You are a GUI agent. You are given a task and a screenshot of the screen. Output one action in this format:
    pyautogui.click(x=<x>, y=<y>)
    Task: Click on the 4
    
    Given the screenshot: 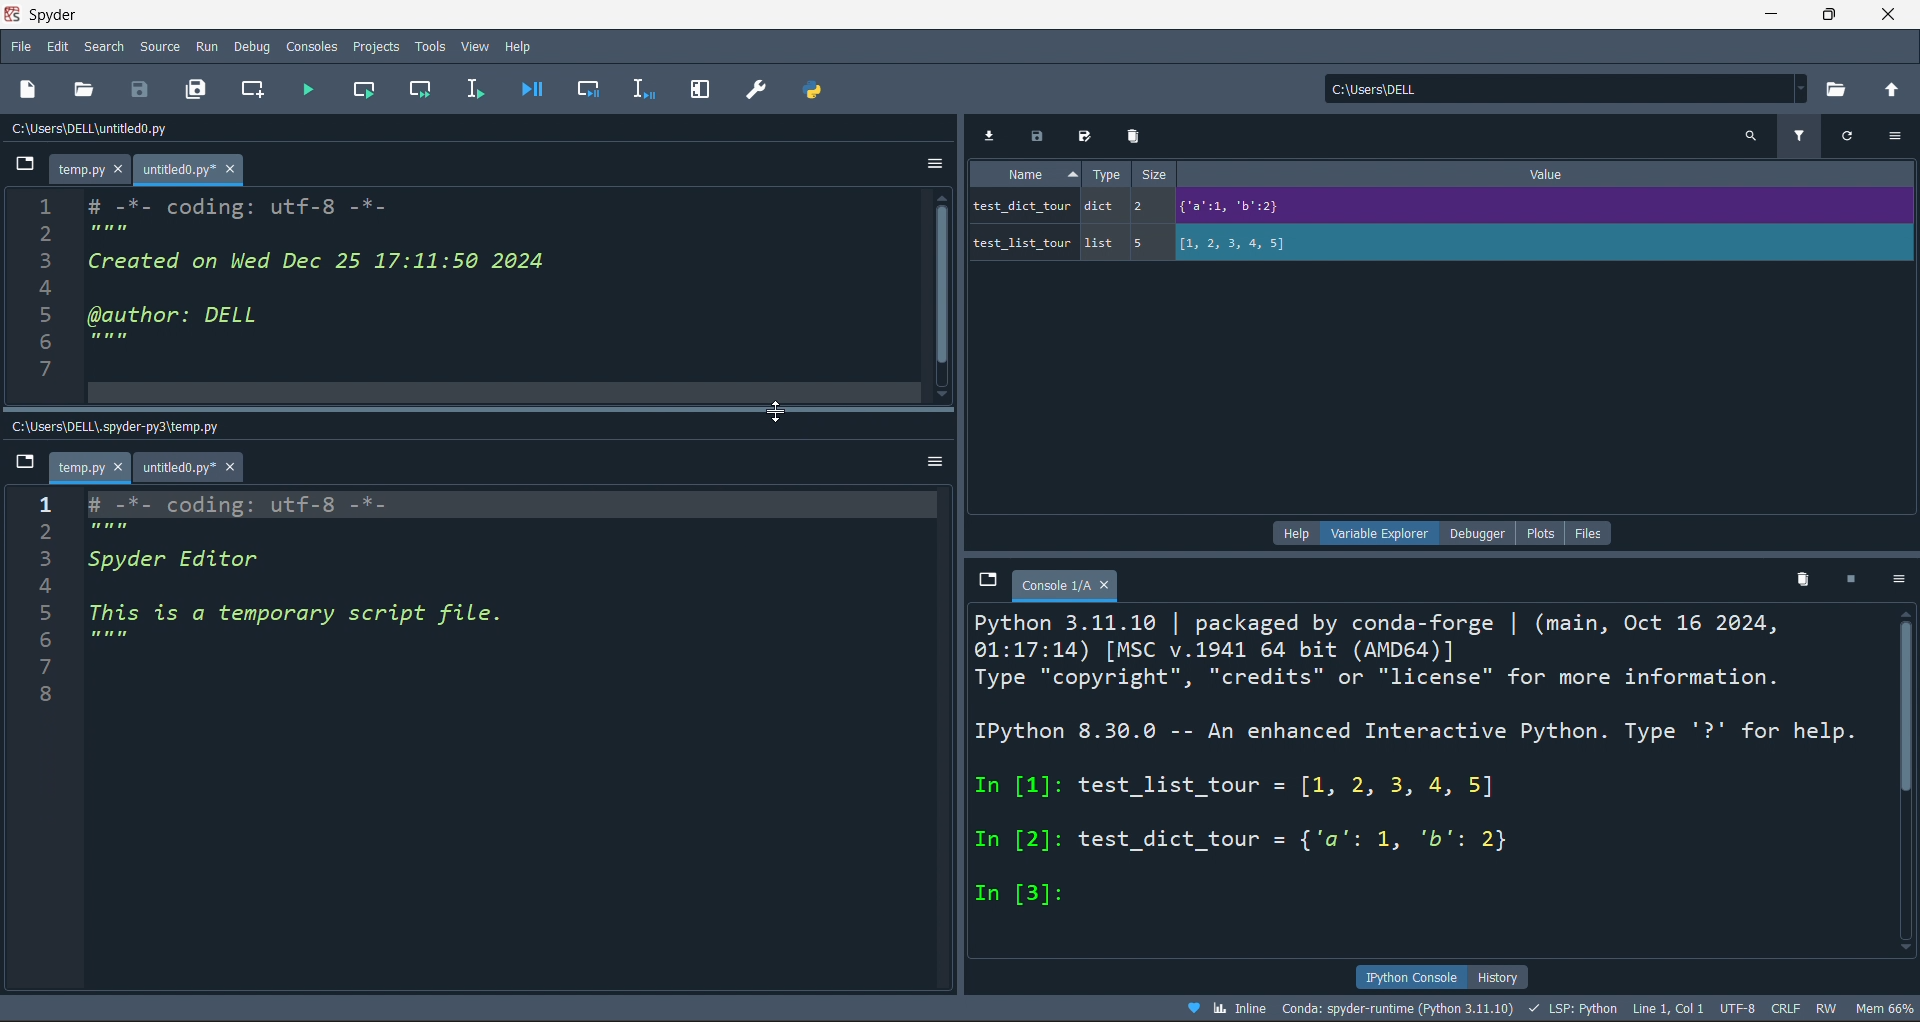 What is the action you would take?
    pyautogui.click(x=111, y=589)
    